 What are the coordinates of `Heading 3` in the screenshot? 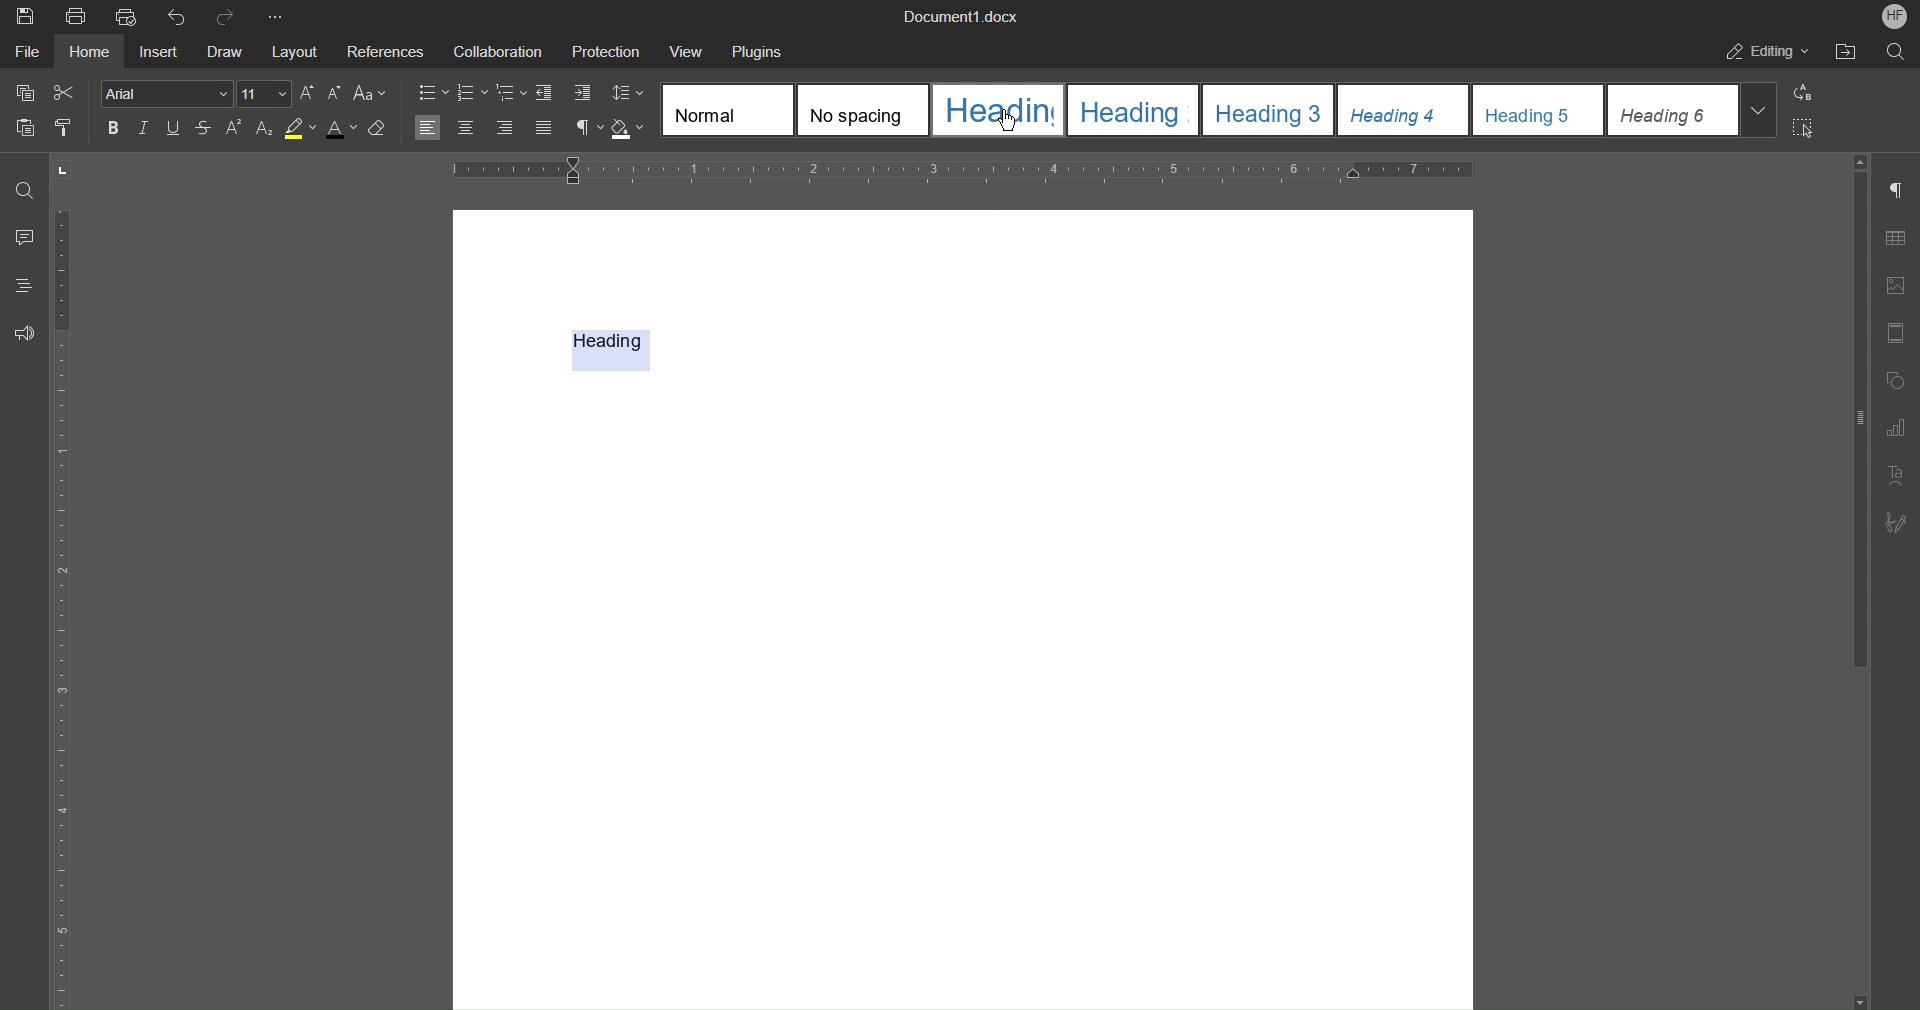 It's located at (1274, 110).